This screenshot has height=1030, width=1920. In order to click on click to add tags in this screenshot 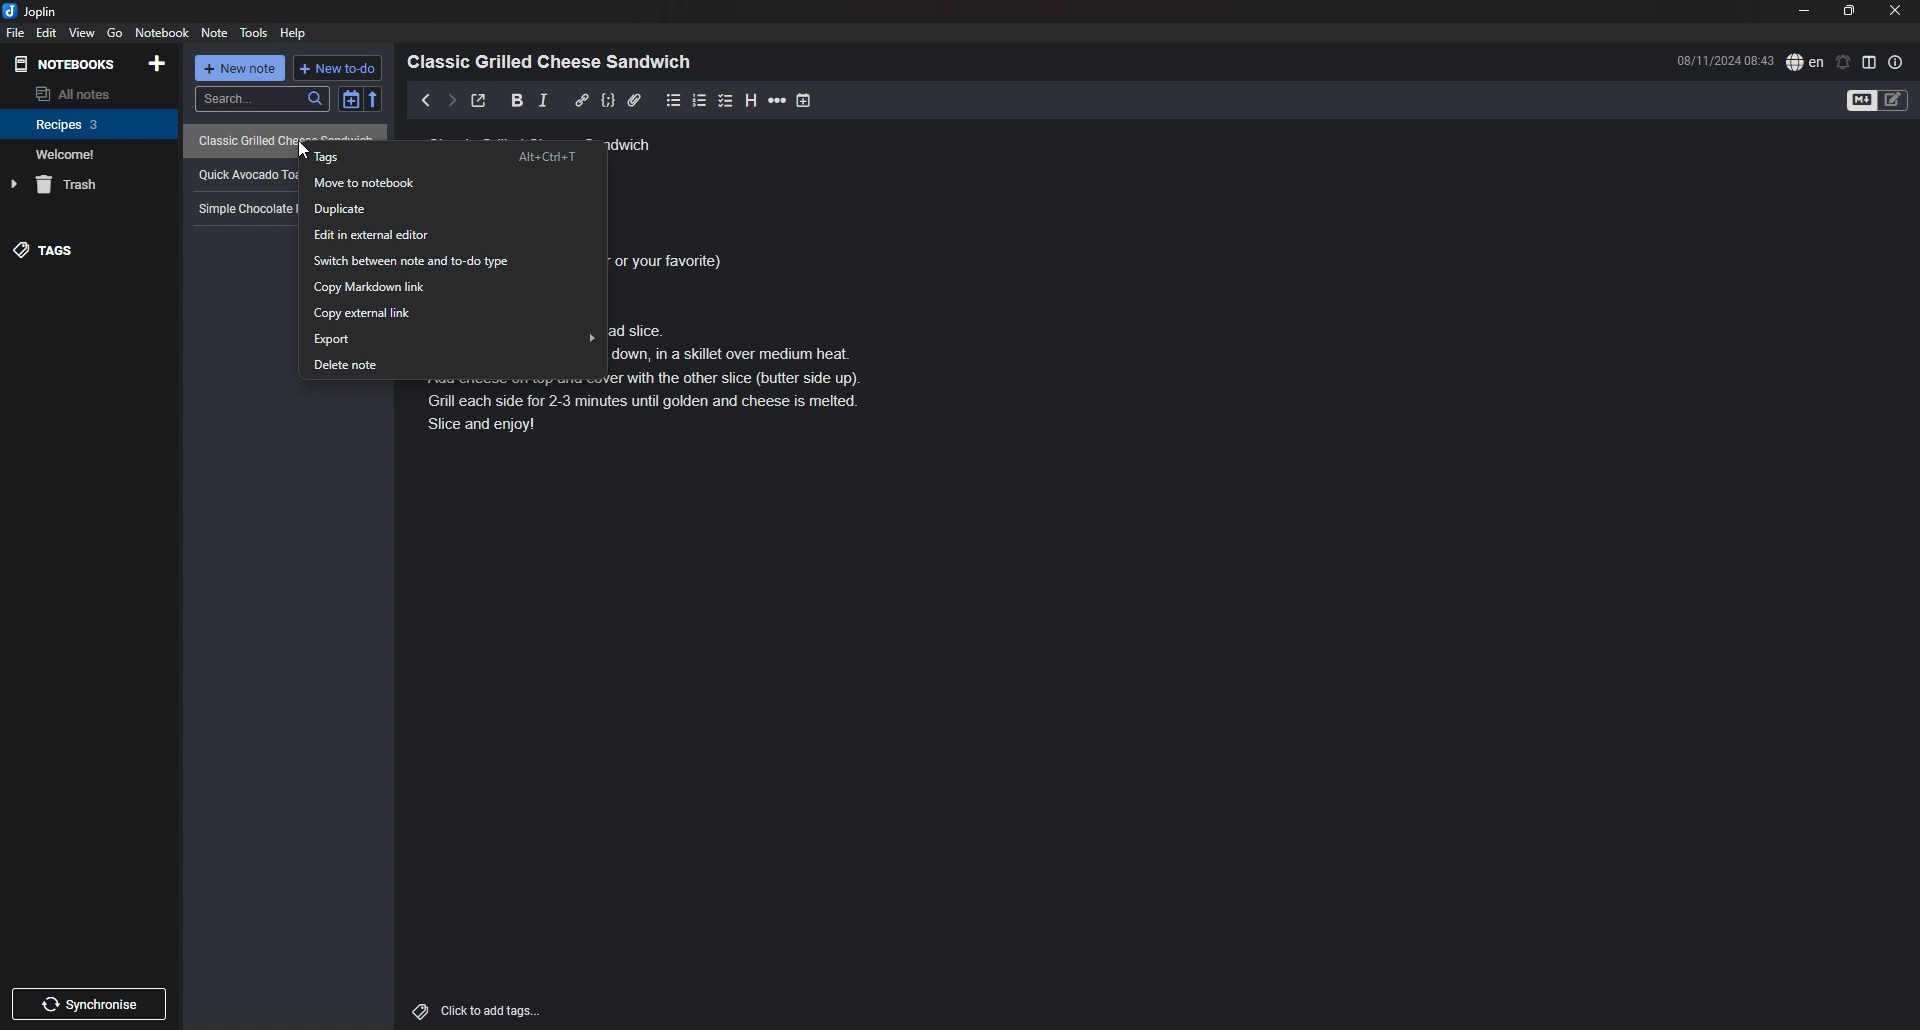, I will do `click(503, 1010)`.